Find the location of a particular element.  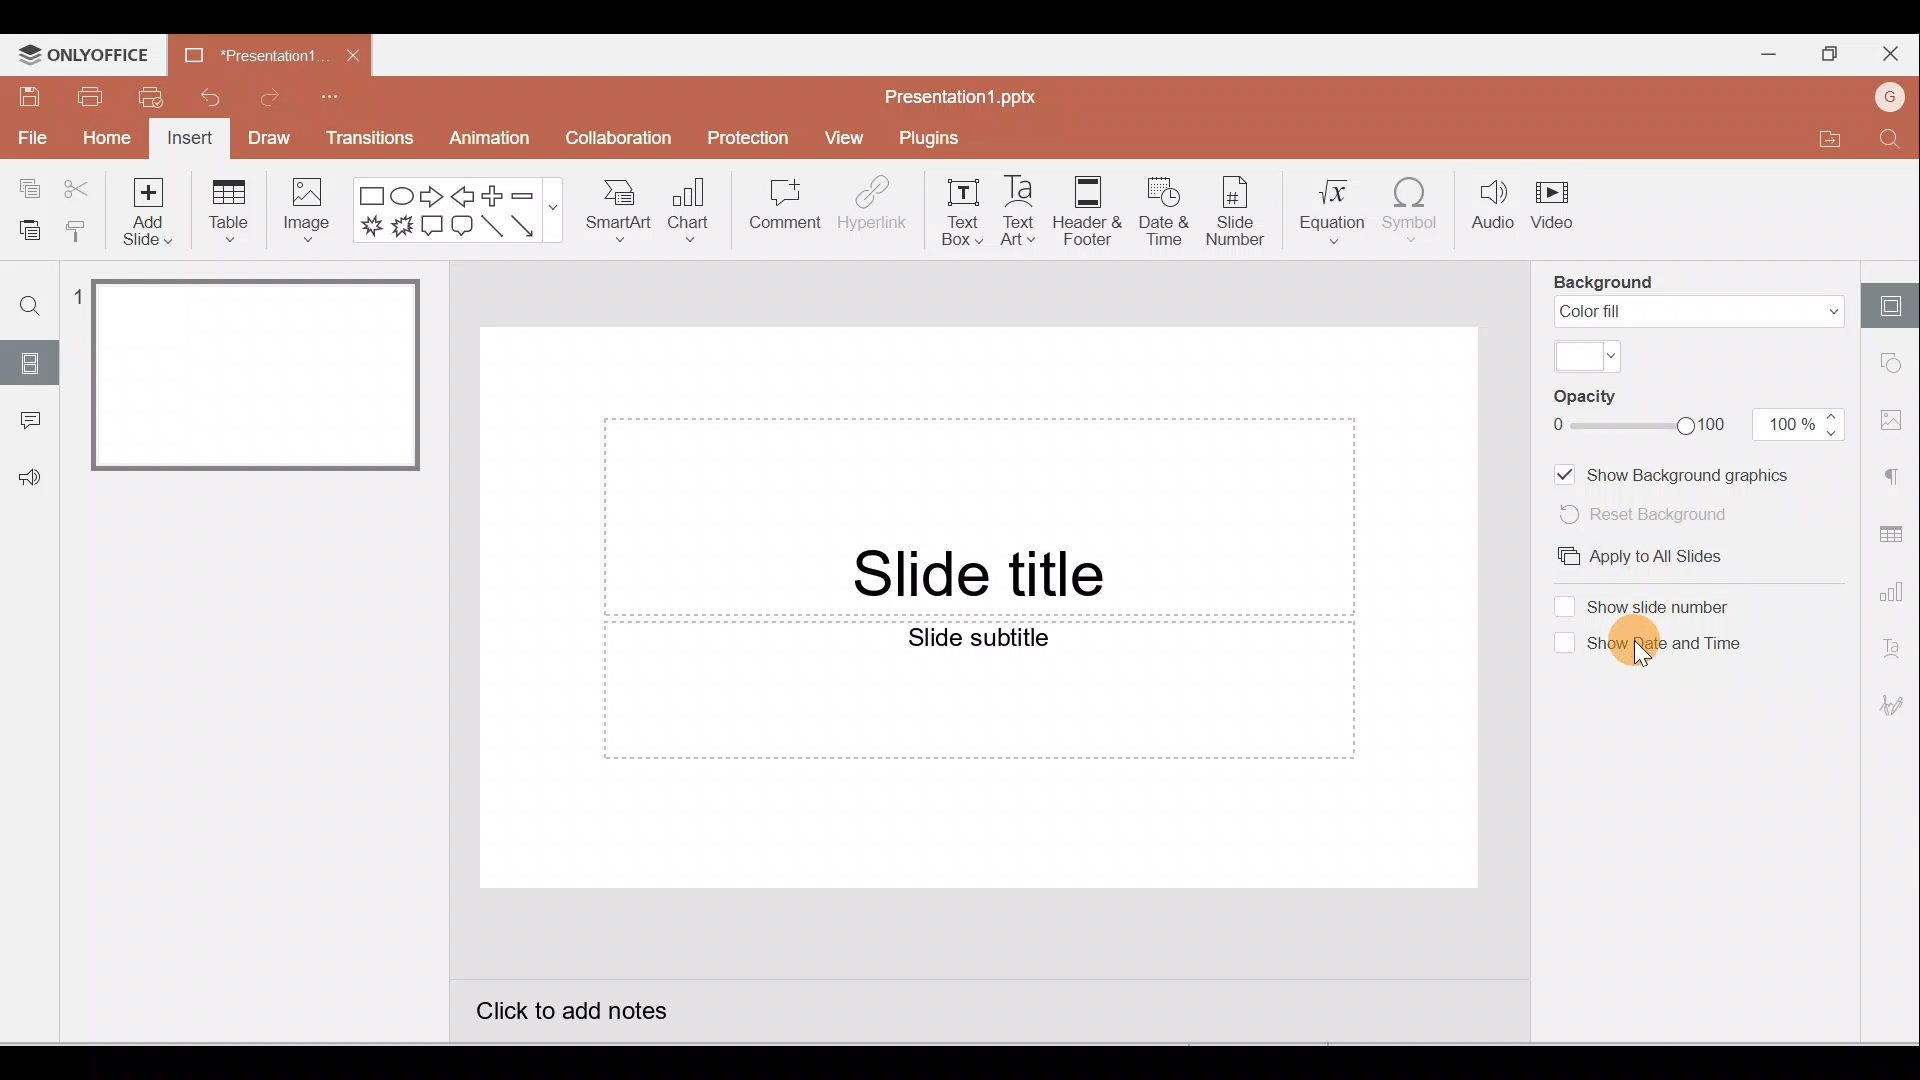

Comment is located at coordinates (30, 420).